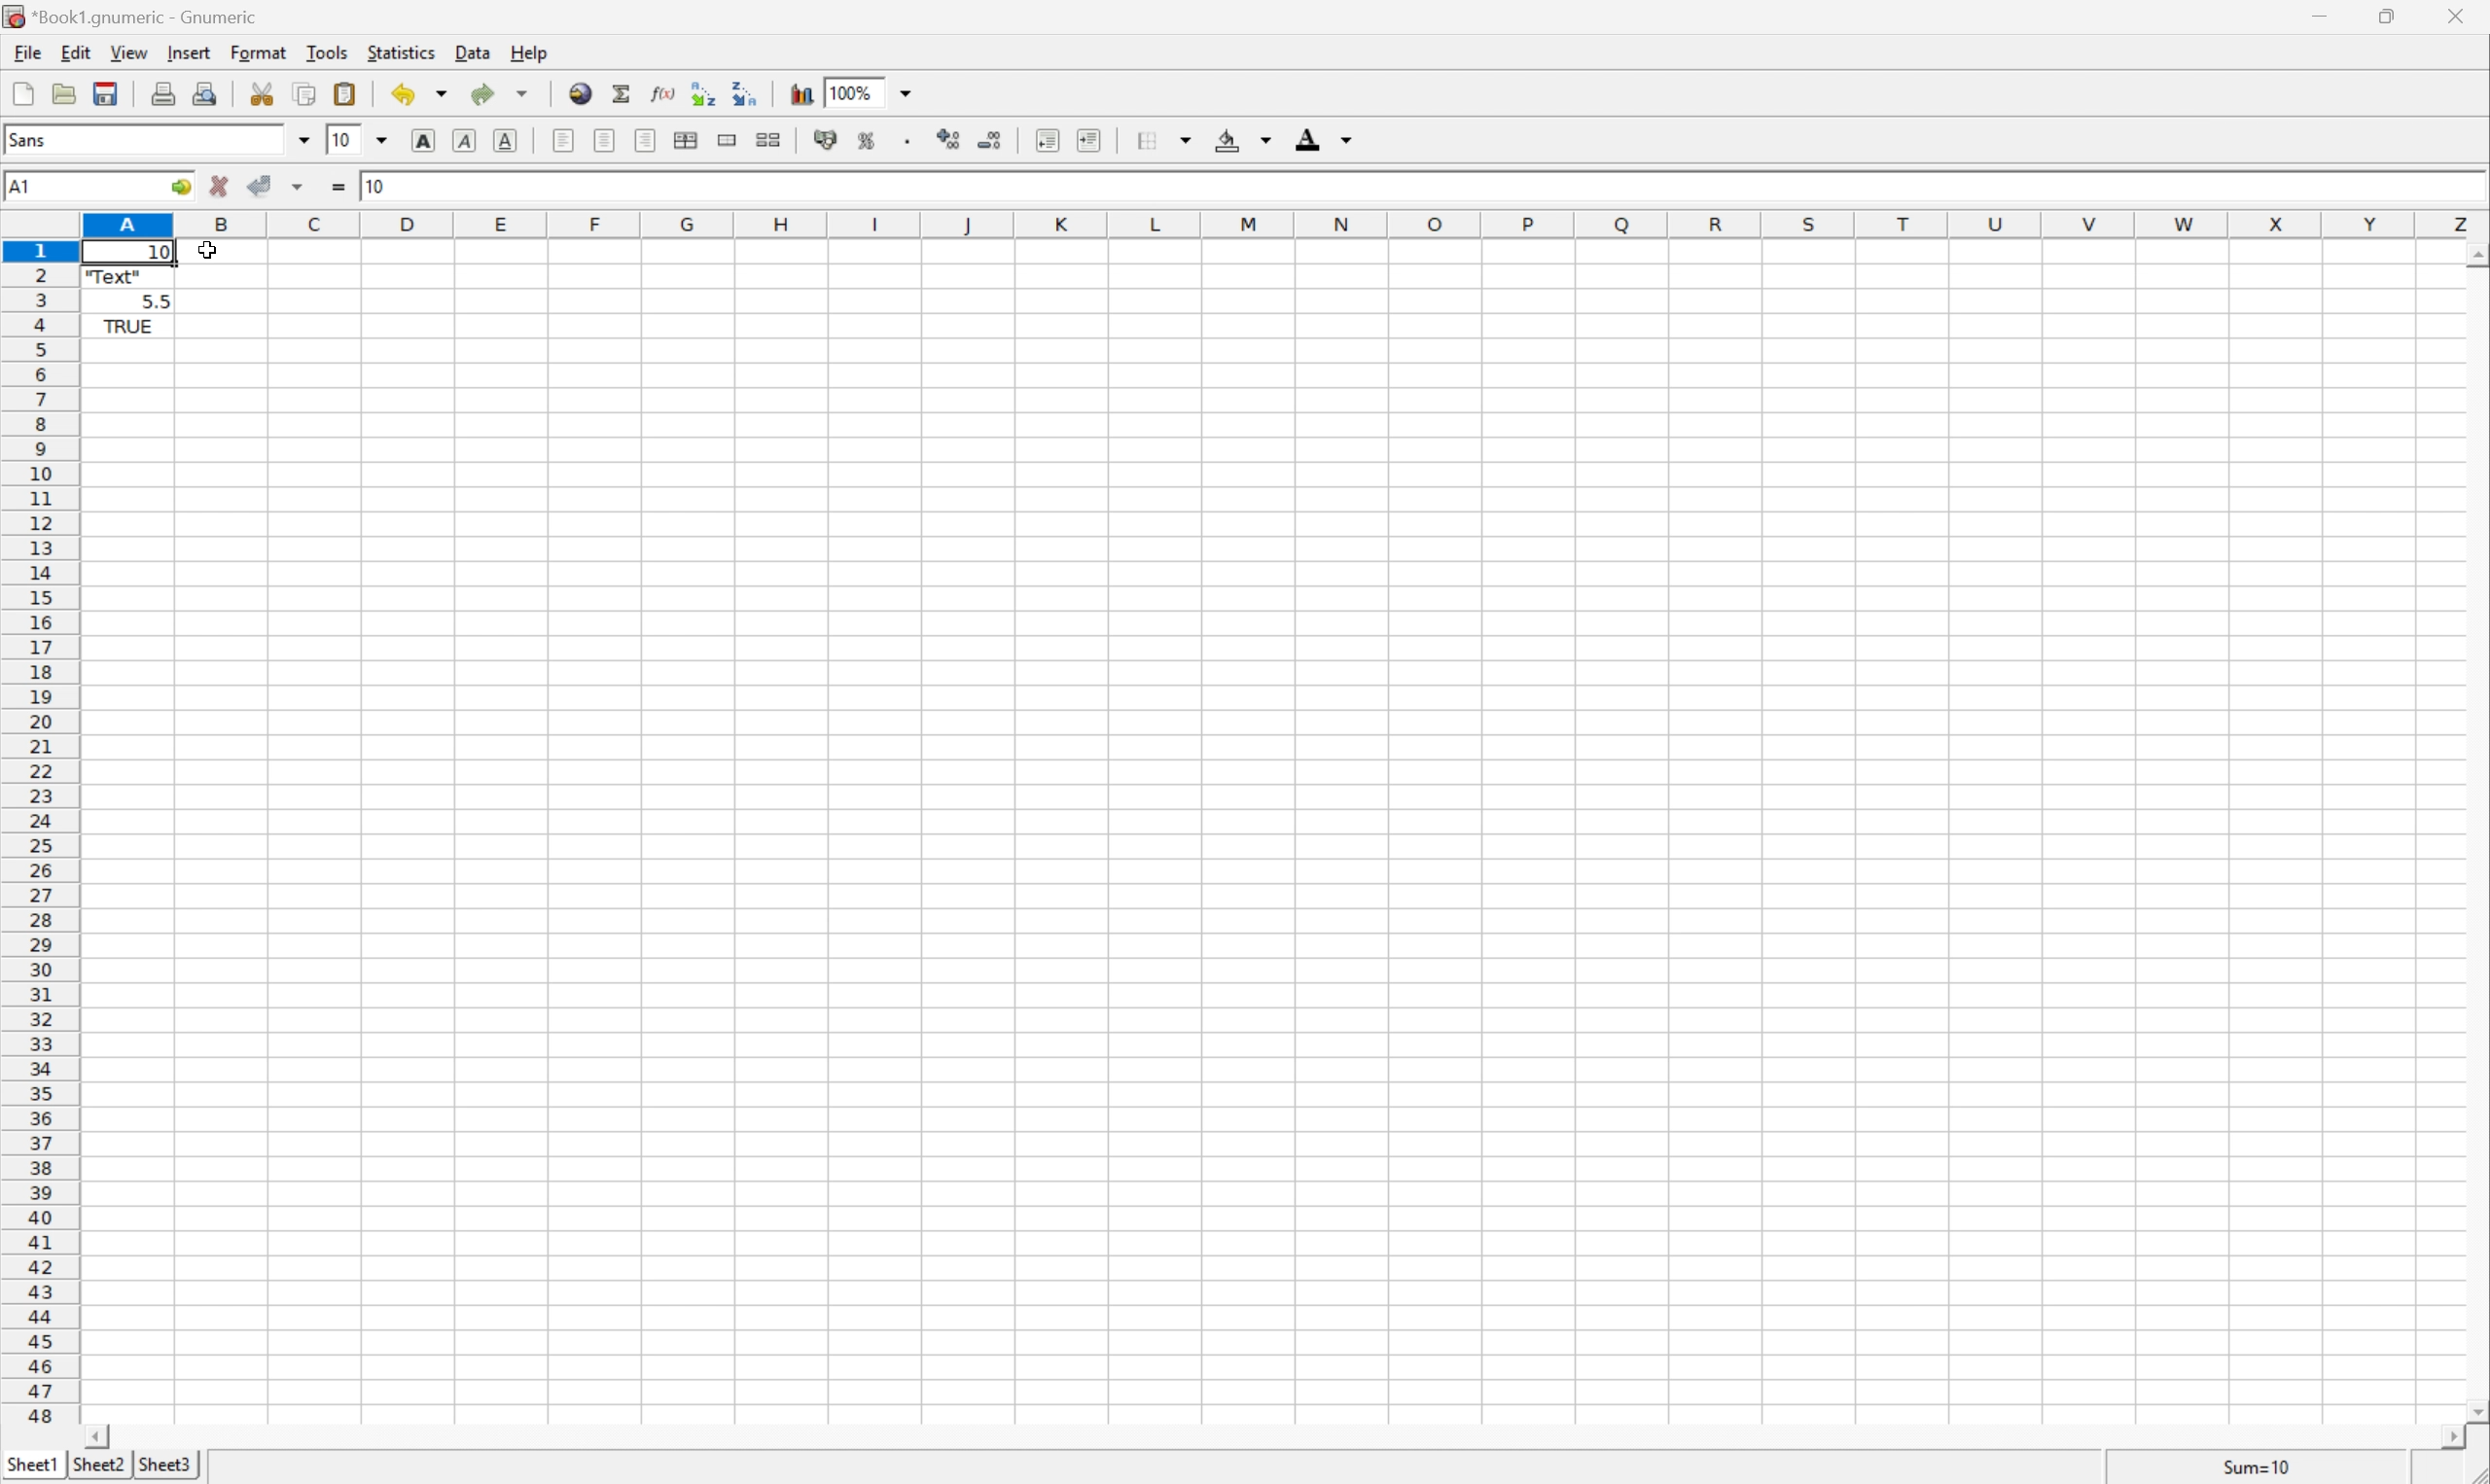 This screenshot has height=1484, width=2490. Describe the element at coordinates (823, 140) in the screenshot. I see `Format selection as accounting` at that location.